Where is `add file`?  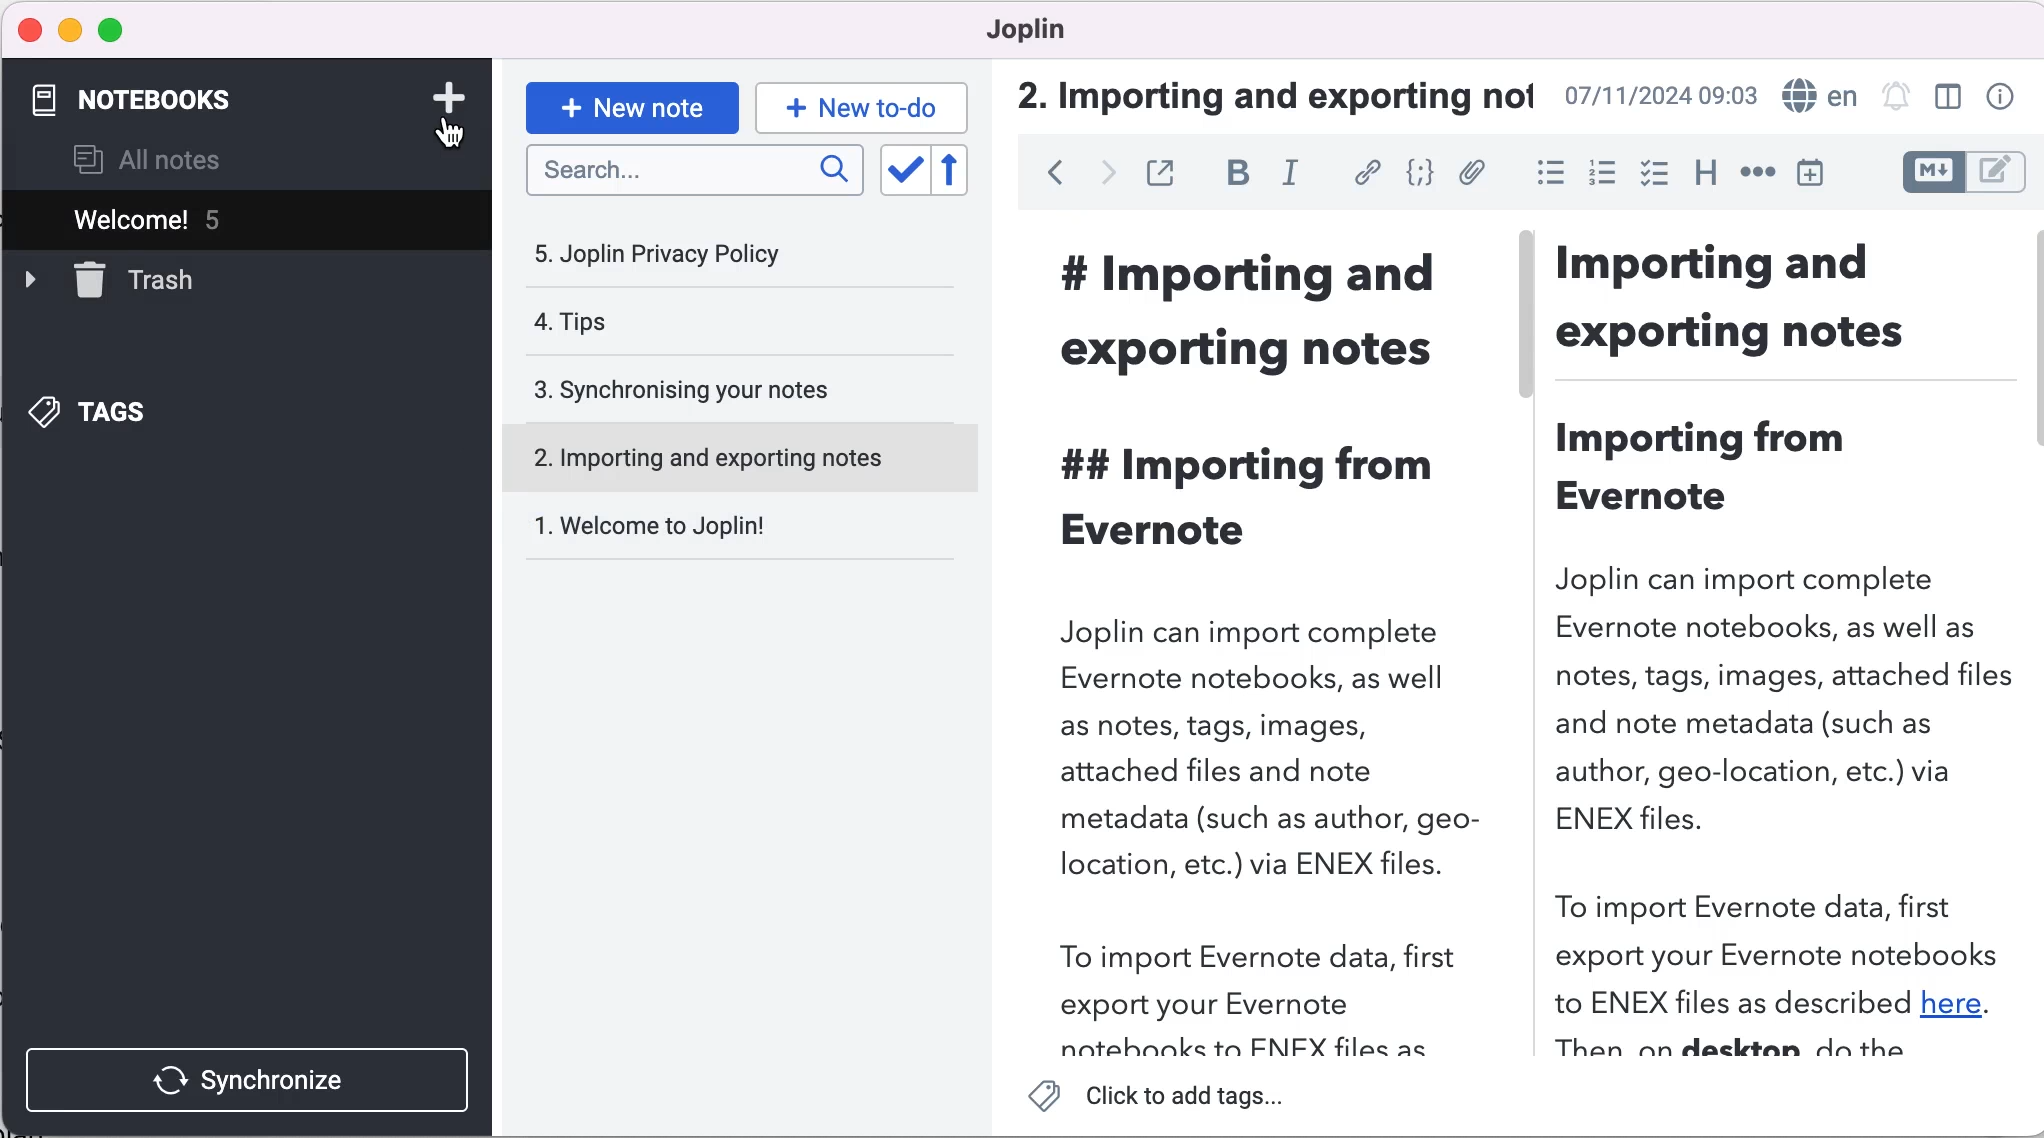
add file is located at coordinates (1472, 176).